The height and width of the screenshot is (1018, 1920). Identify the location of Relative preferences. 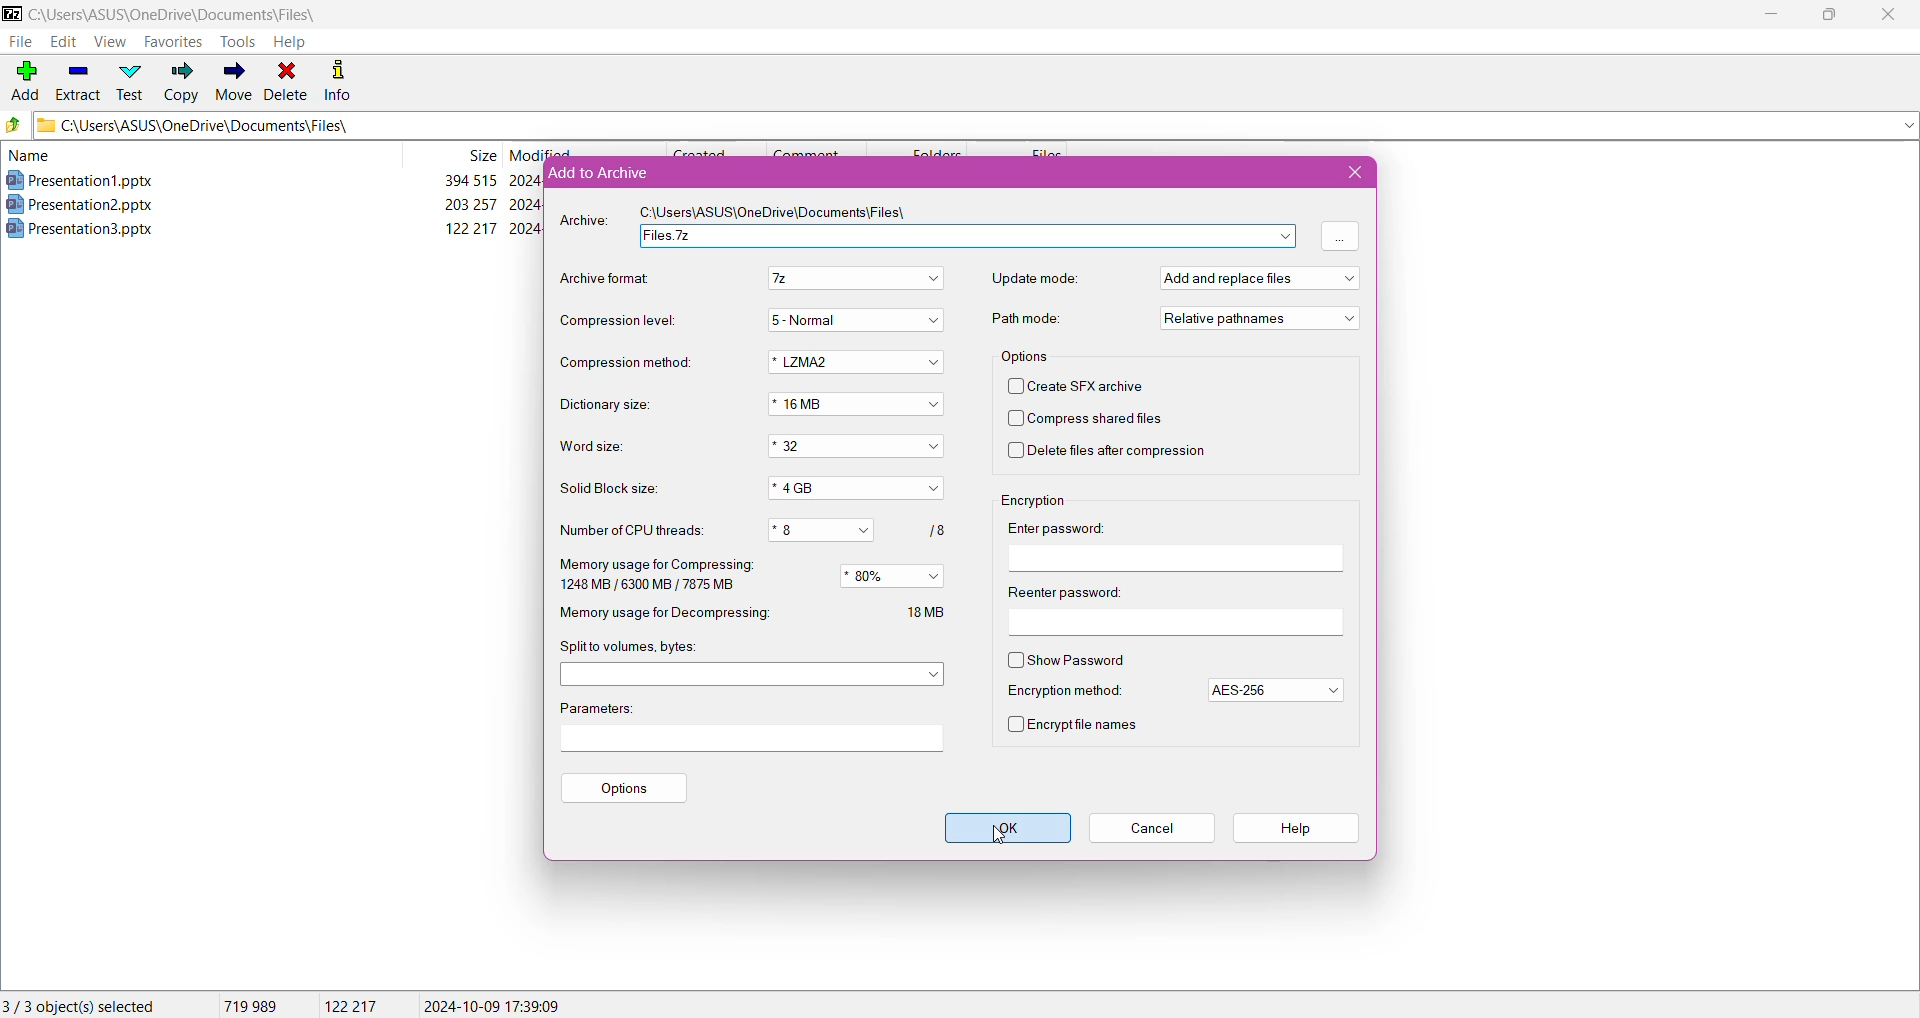
(1259, 319).